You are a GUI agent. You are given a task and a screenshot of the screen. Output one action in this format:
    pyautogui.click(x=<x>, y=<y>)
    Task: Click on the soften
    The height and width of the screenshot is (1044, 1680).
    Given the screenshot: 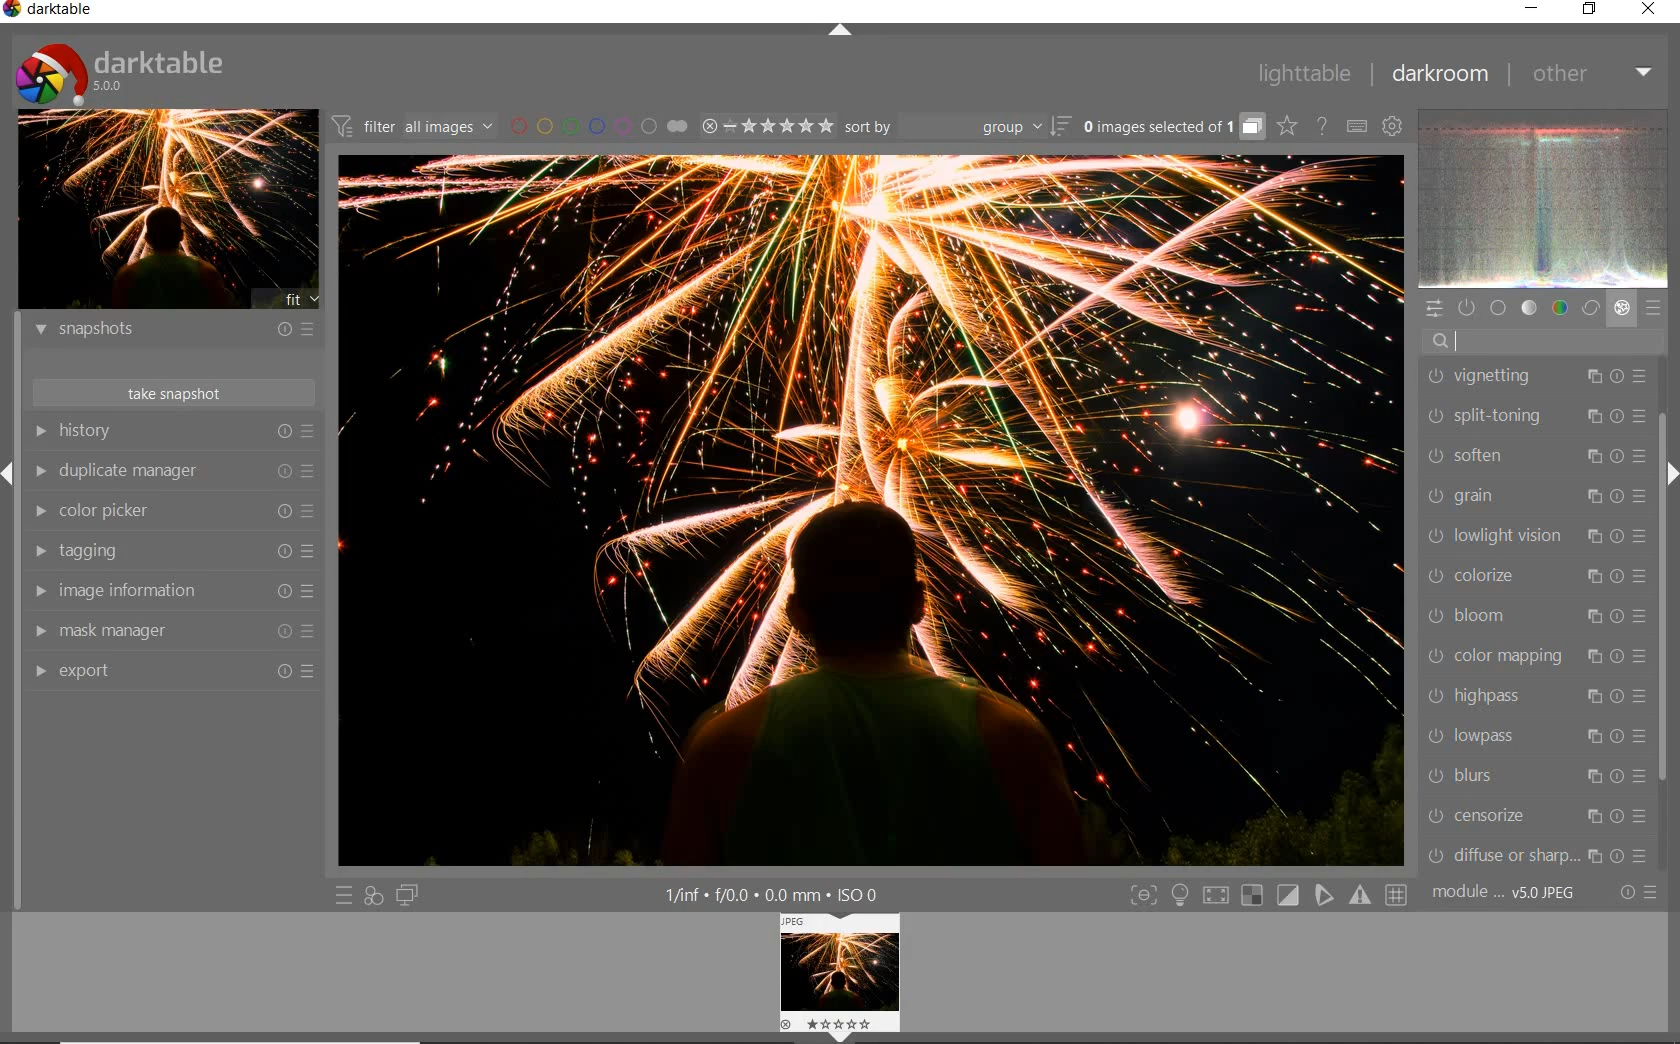 What is the action you would take?
    pyautogui.click(x=1535, y=459)
    